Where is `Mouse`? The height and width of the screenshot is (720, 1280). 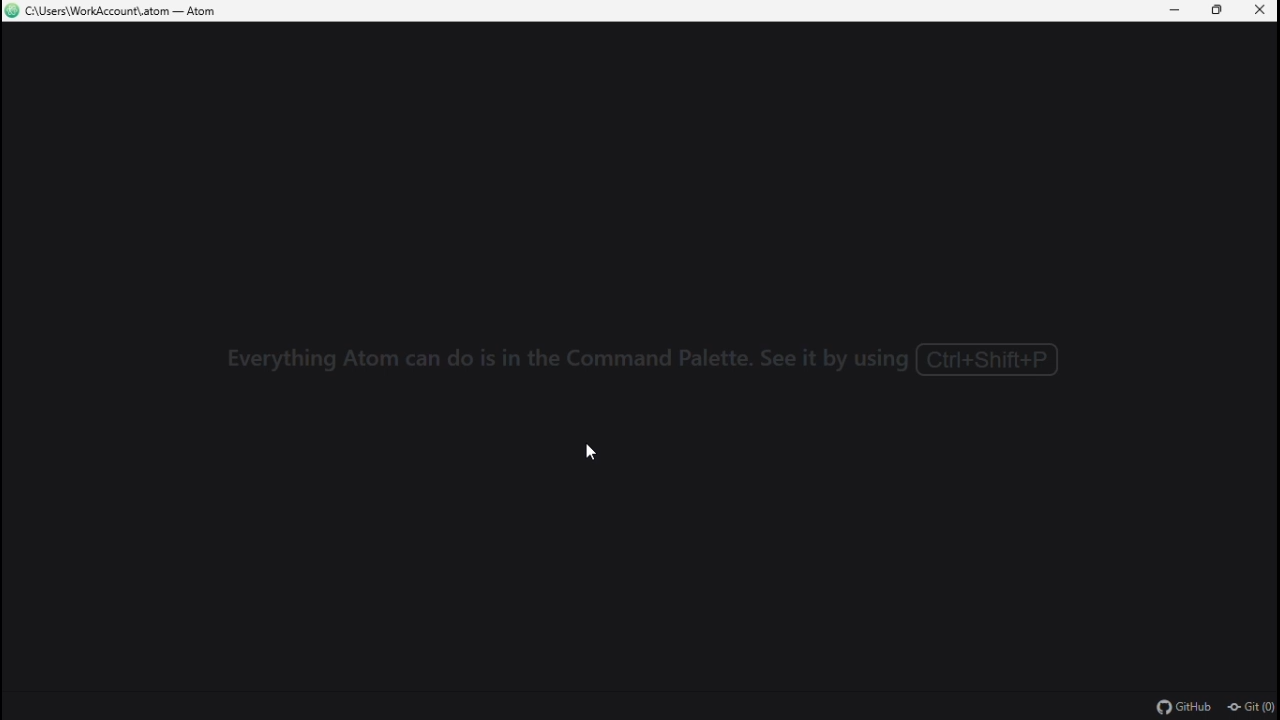
Mouse is located at coordinates (586, 450).